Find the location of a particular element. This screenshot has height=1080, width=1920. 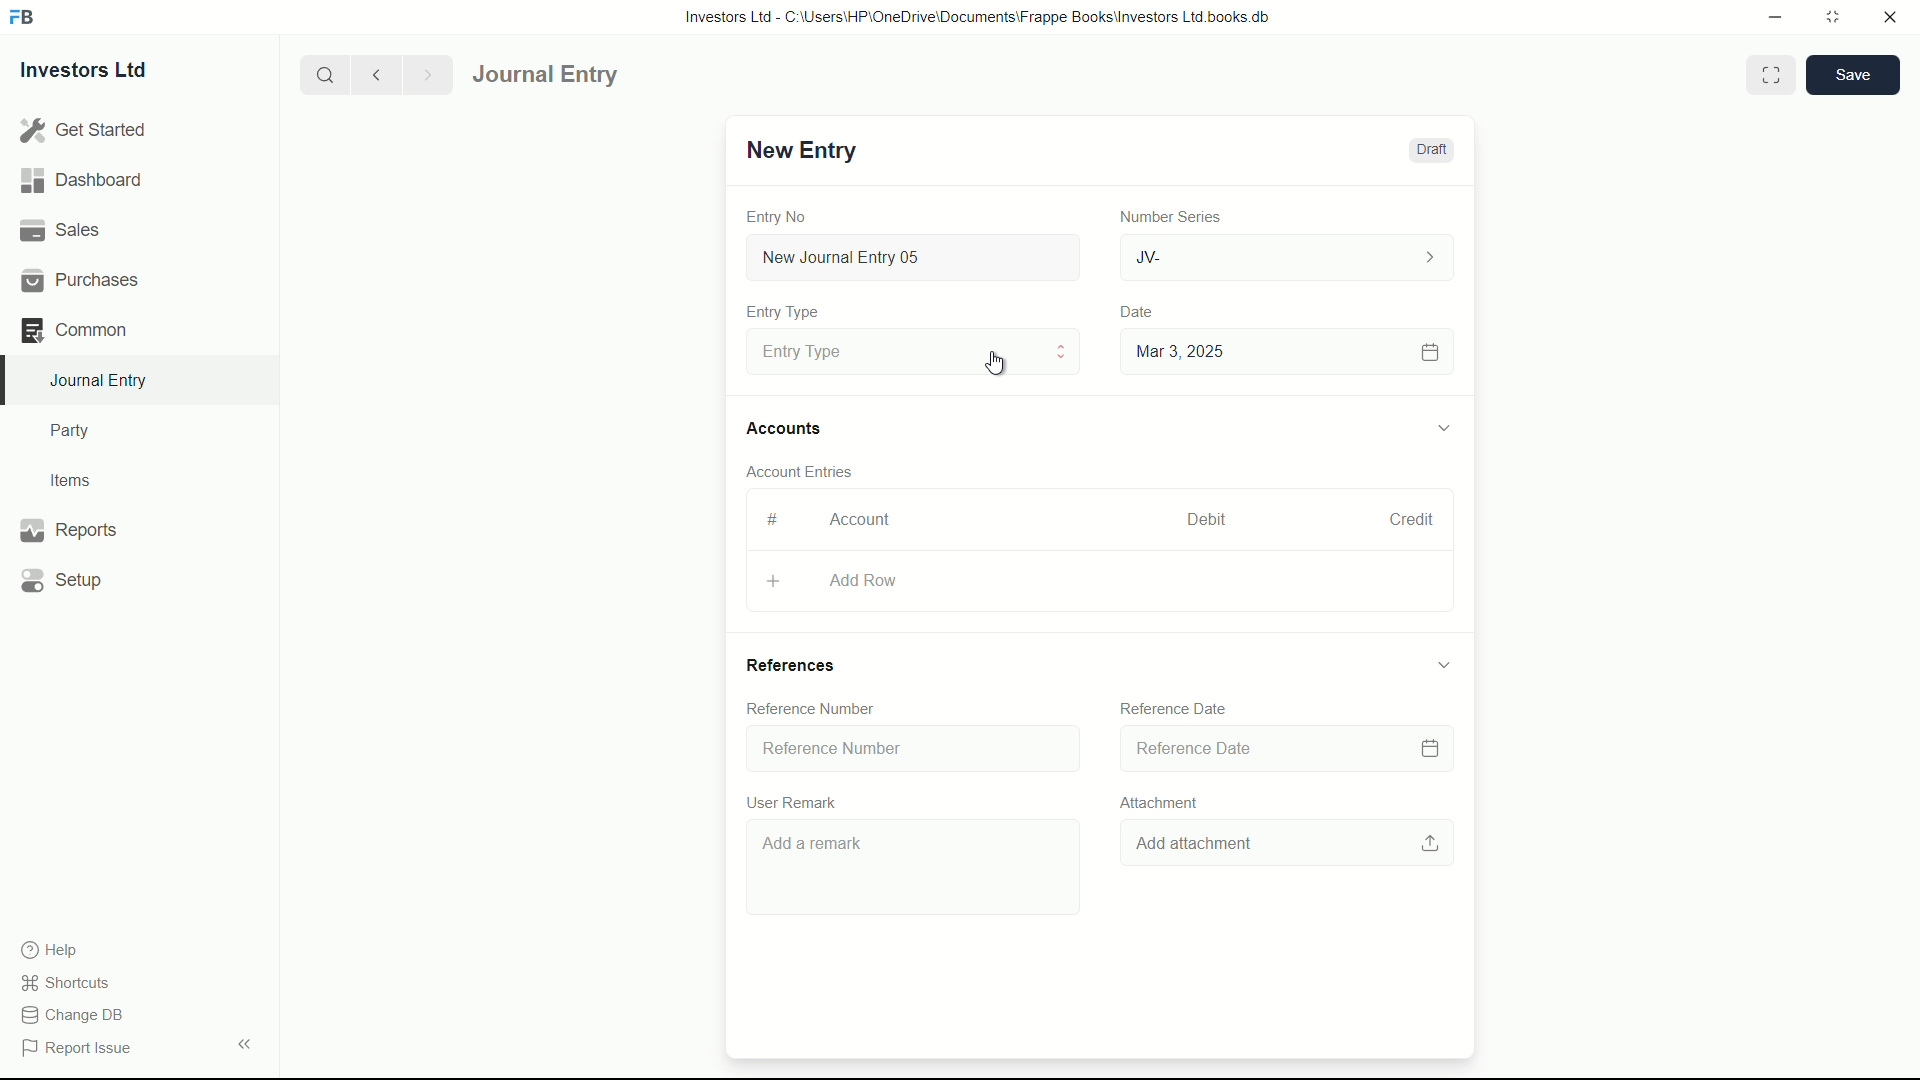

maximize is located at coordinates (1832, 15).